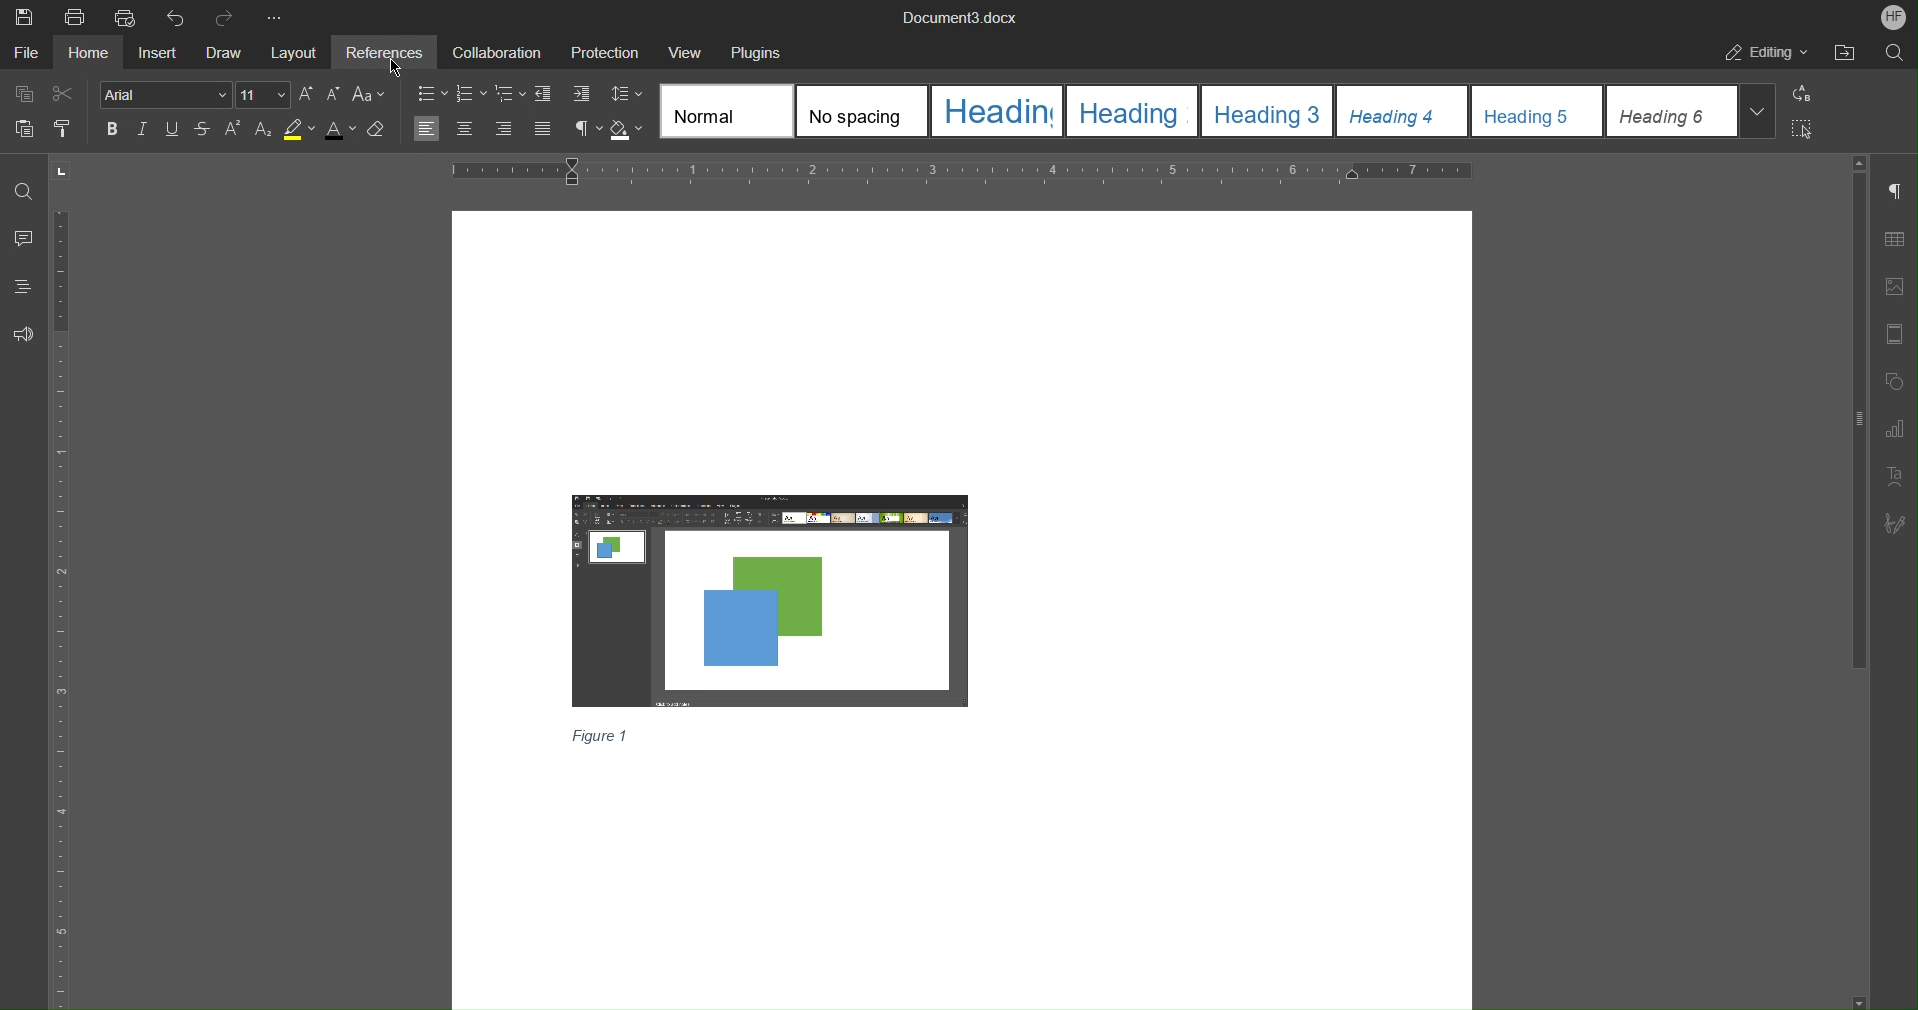 This screenshot has height=1010, width=1918. What do you see at coordinates (22, 335) in the screenshot?
I see `Feedback and Support` at bounding box center [22, 335].